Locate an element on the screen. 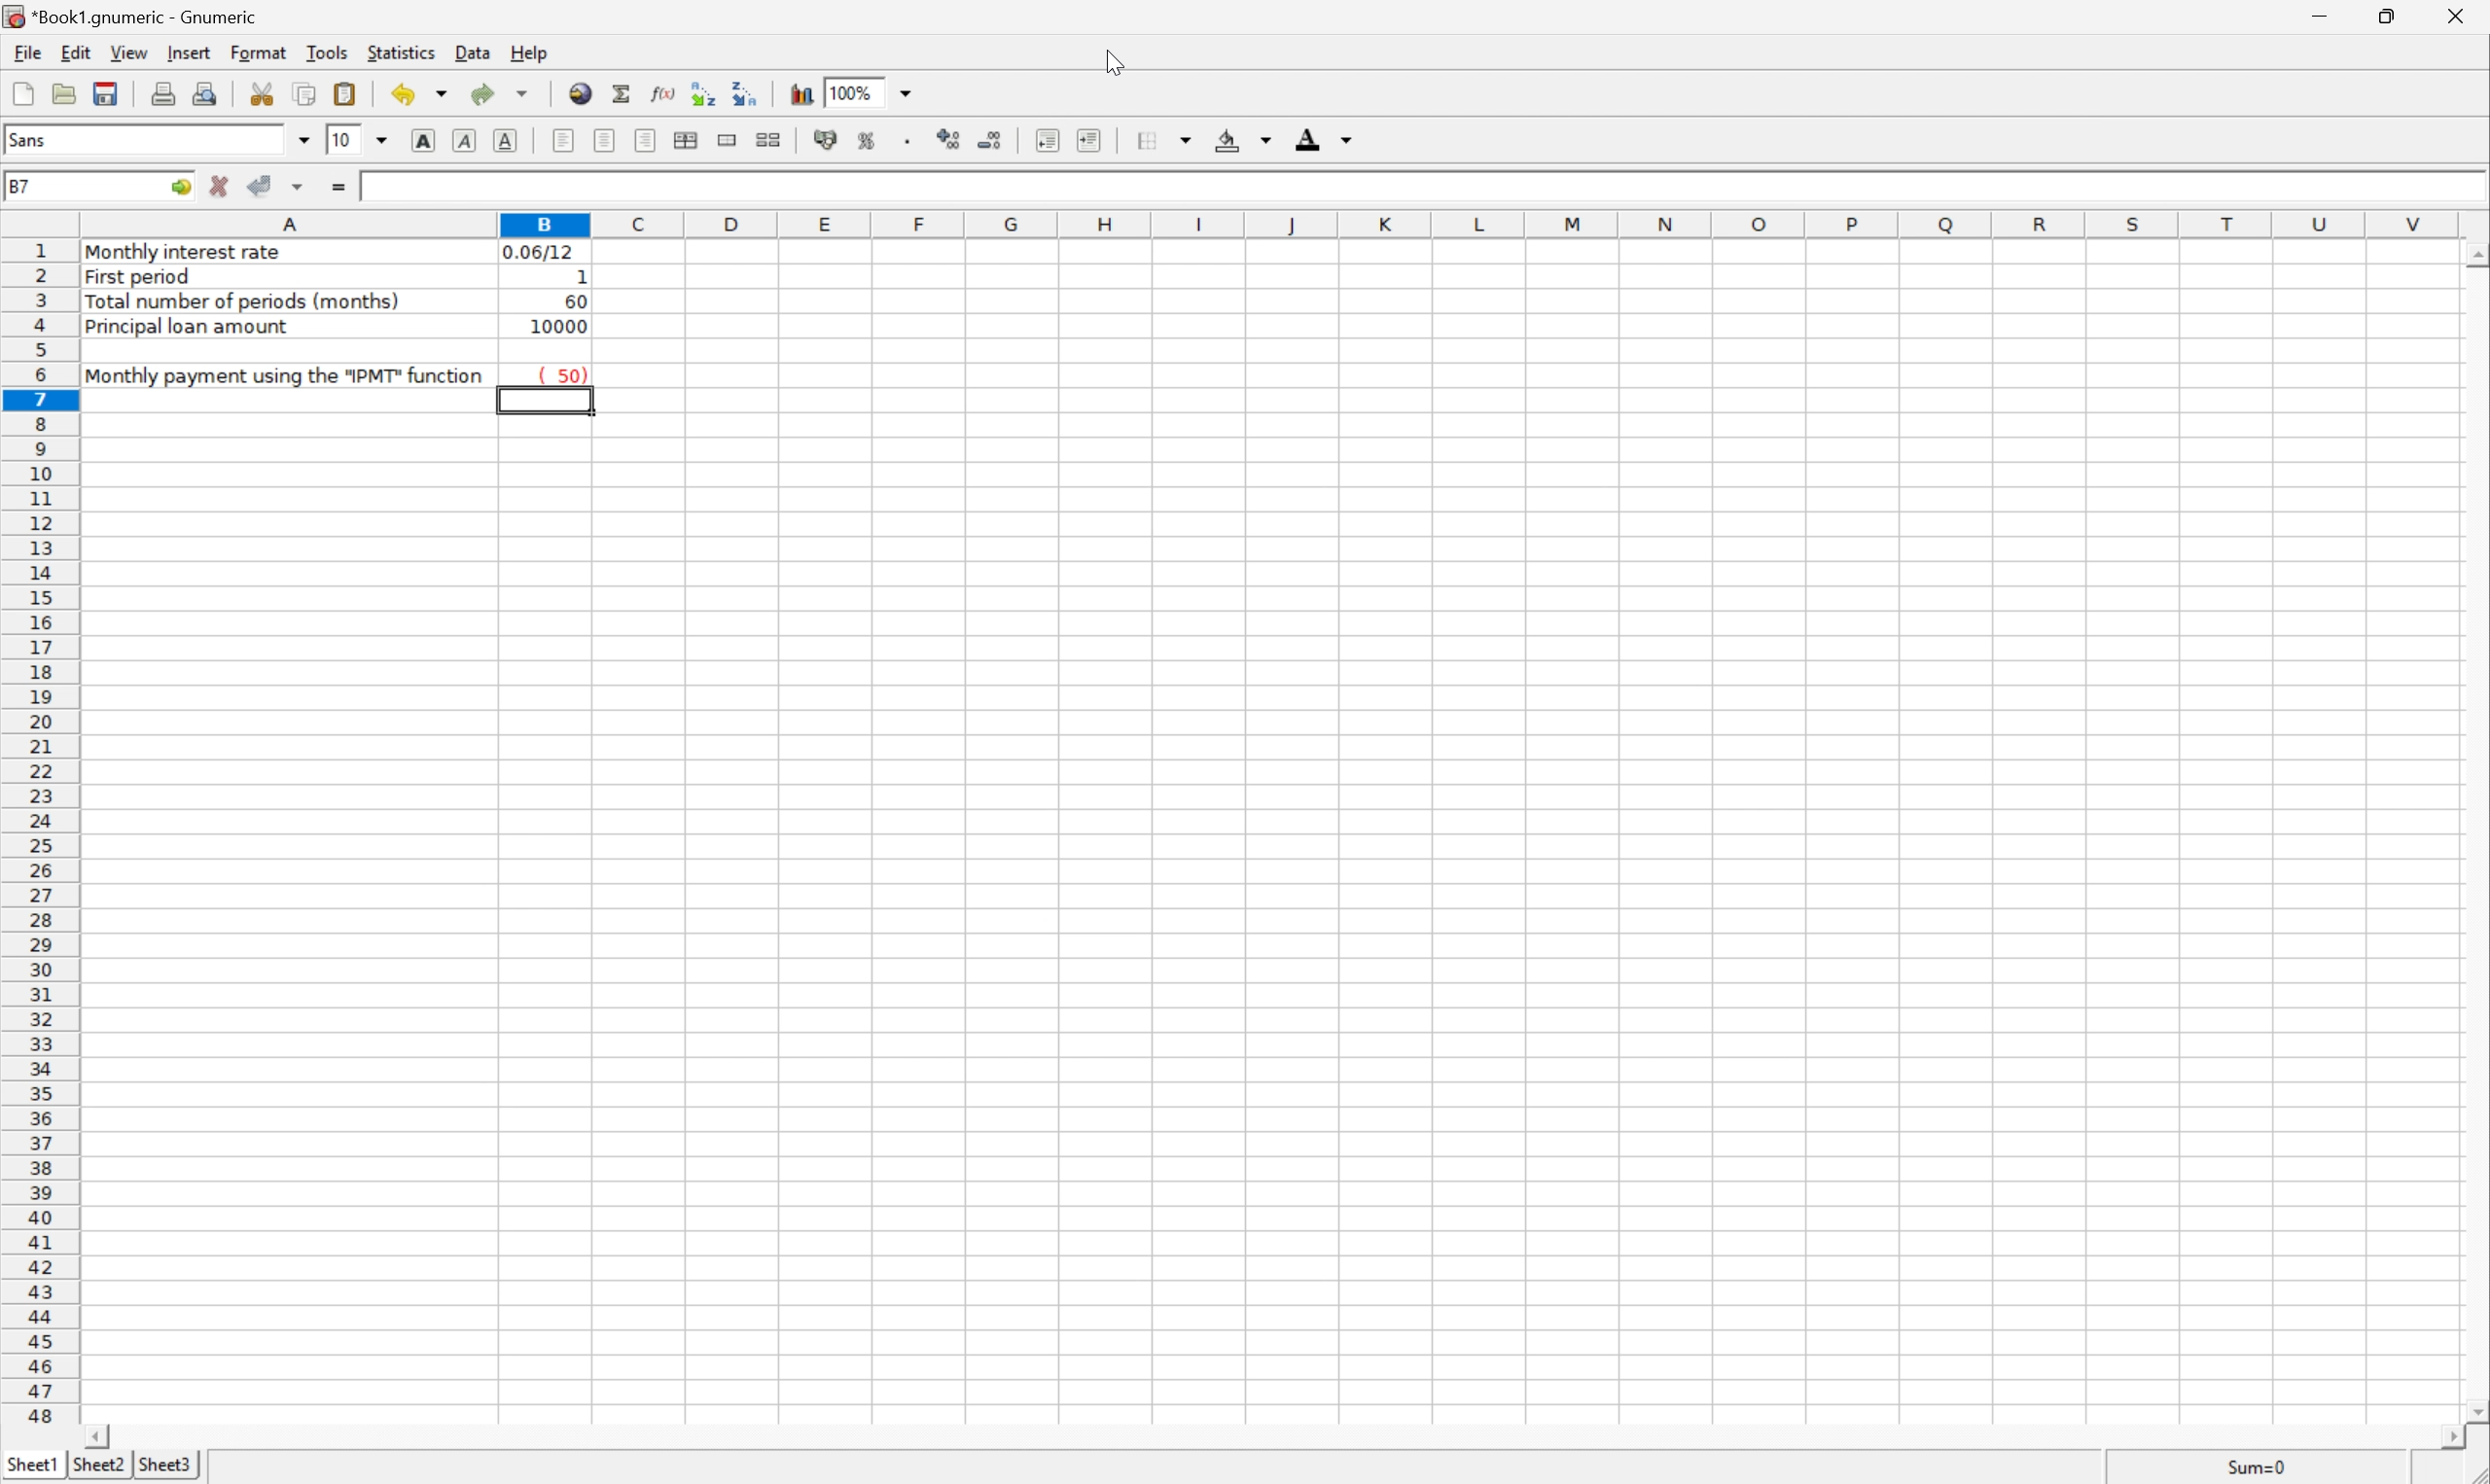 The width and height of the screenshot is (2490, 1484). Underline is located at coordinates (506, 138).